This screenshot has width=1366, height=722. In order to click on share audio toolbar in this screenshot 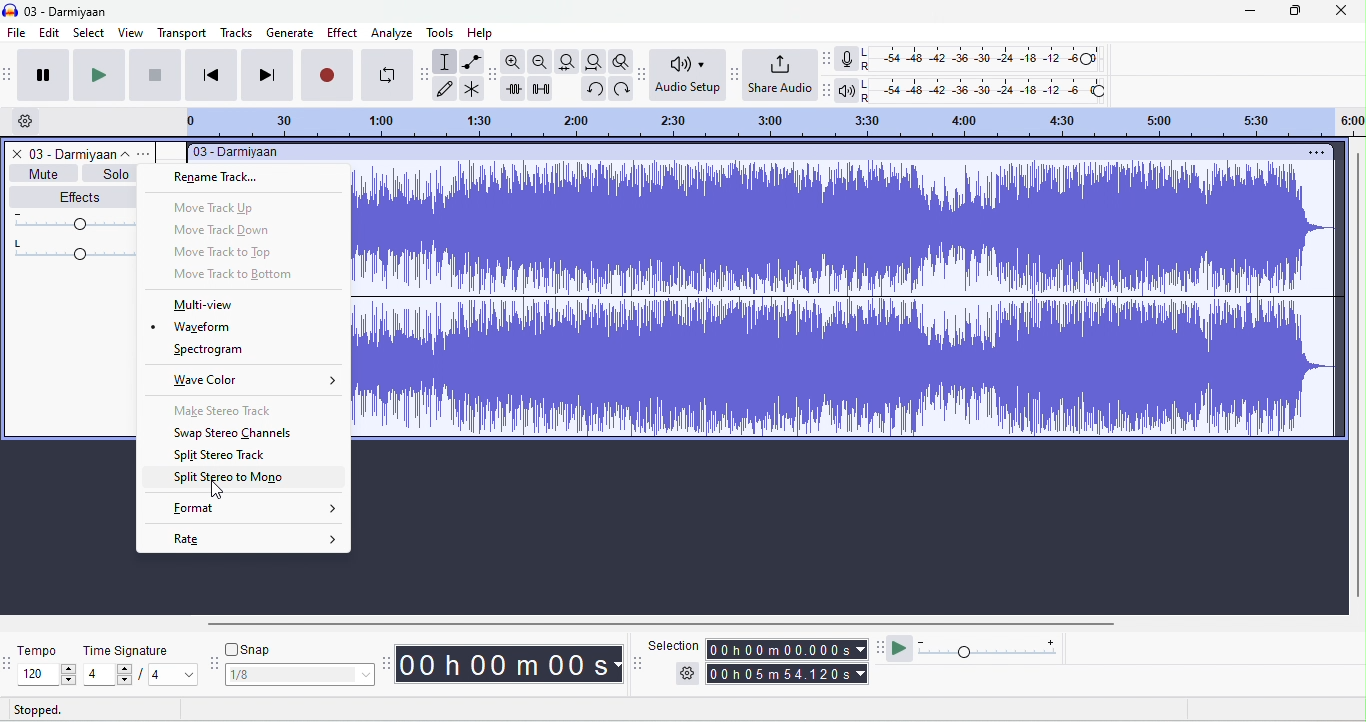, I will do `click(734, 73)`.